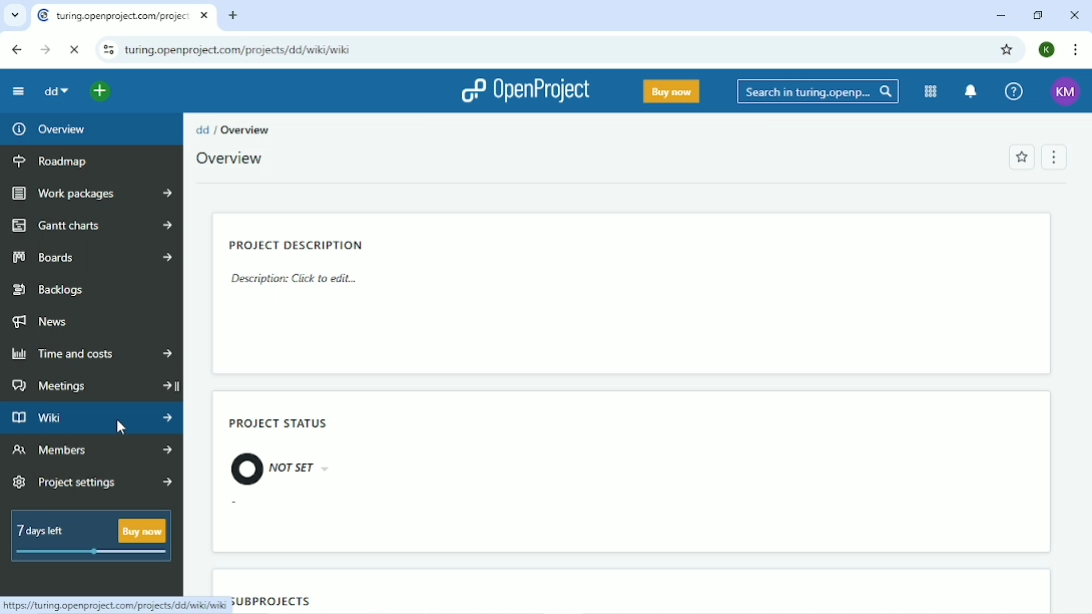 The height and width of the screenshot is (614, 1092). I want to click on Wiki, so click(92, 418).